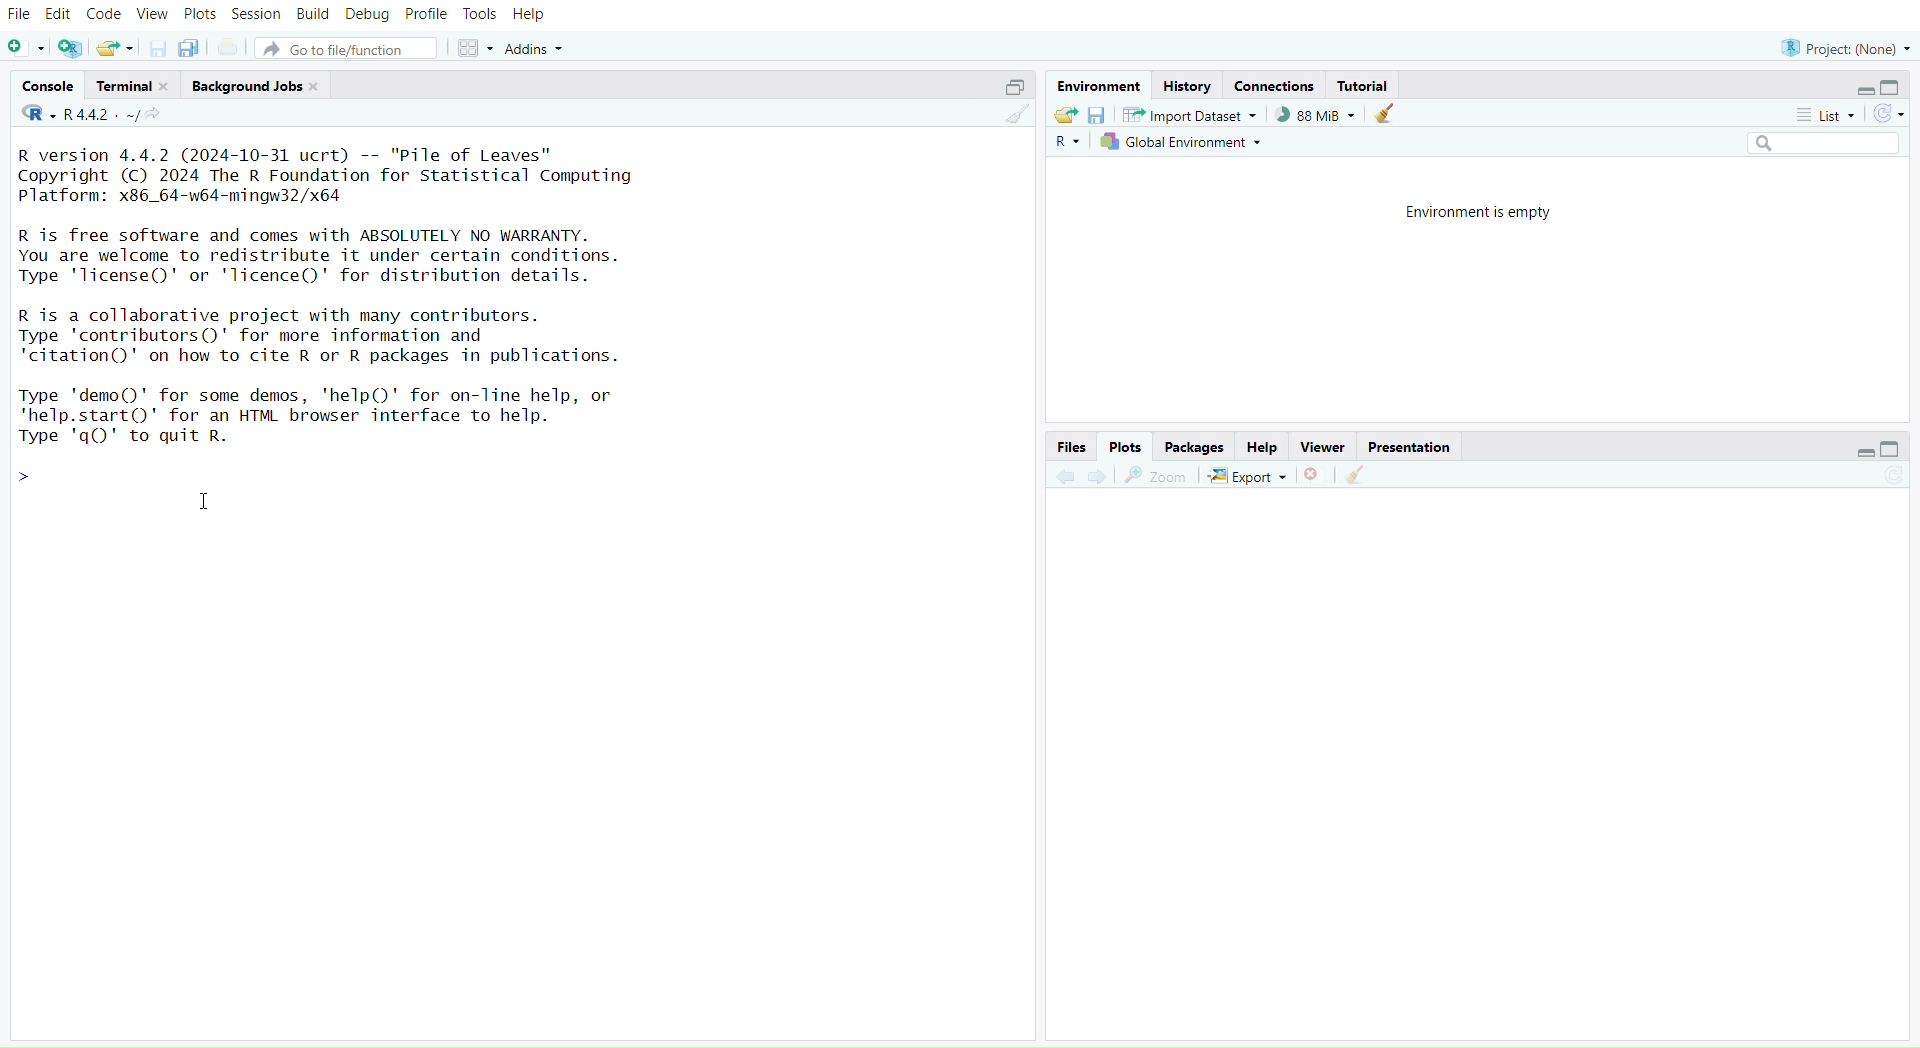  What do you see at coordinates (1126, 447) in the screenshot?
I see `plots` at bounding box center [1126, 447].